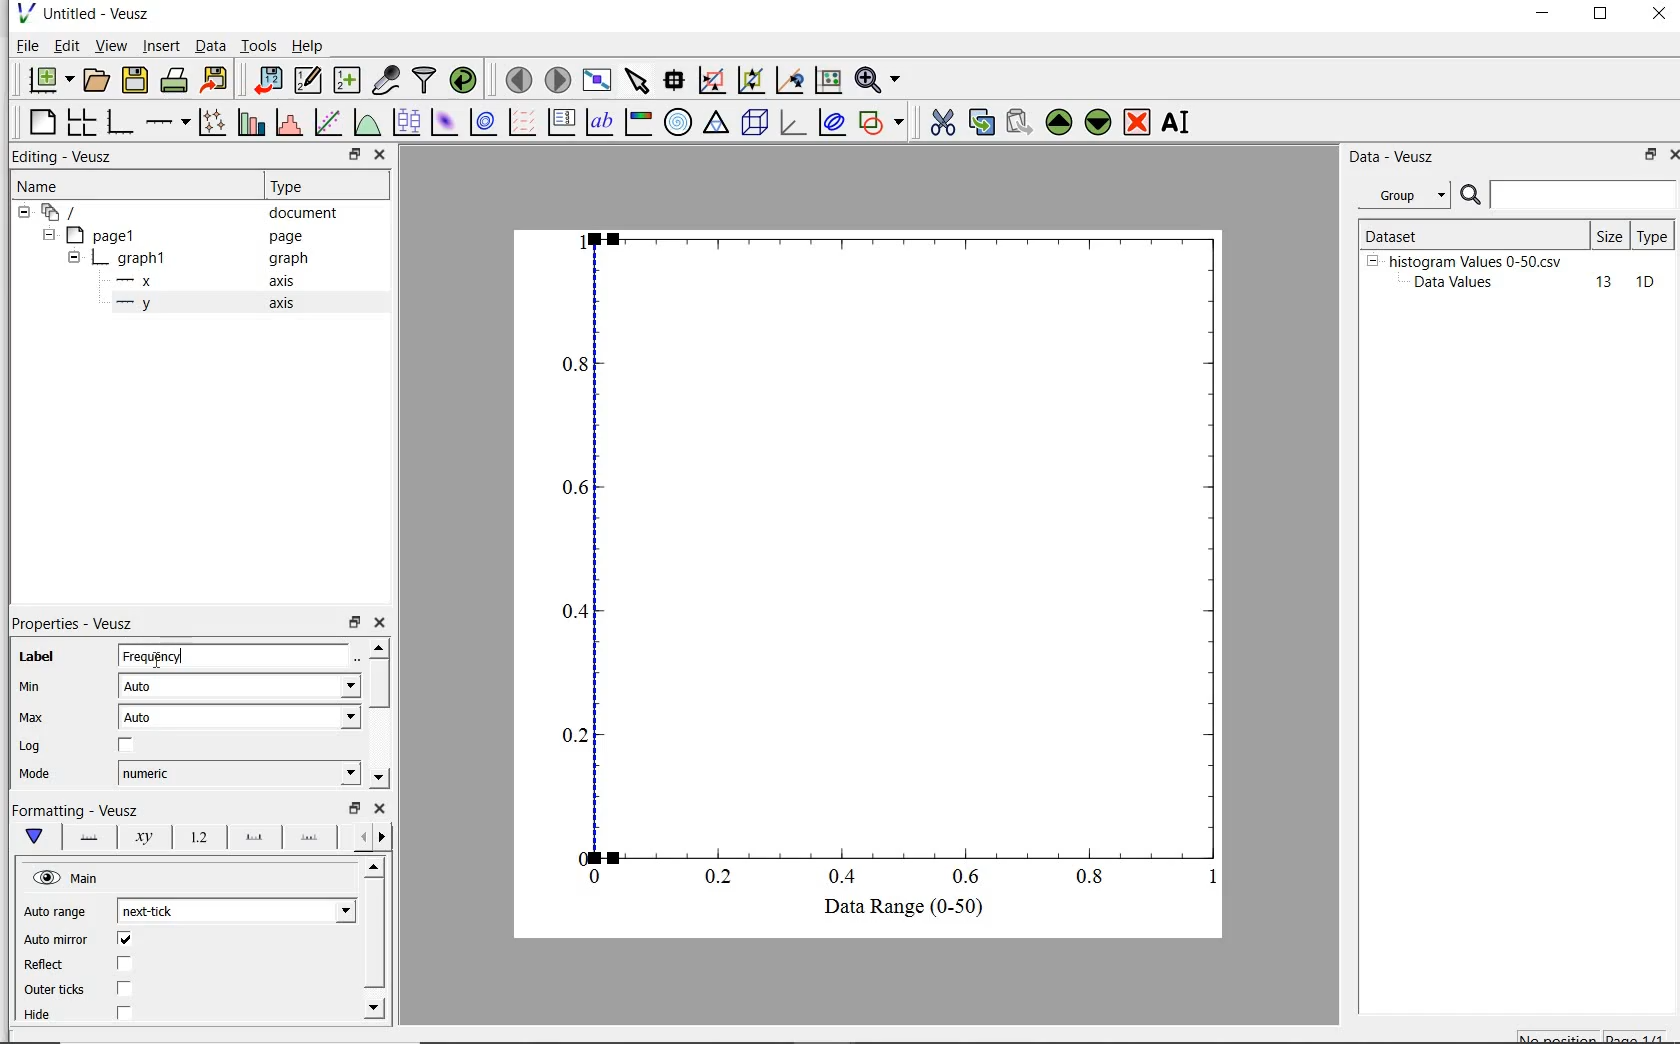 The width and height of the screenshot is (1680, 1044). Describe the element at coordinates (792, 123) in the screenshot. I see `3d graph` at that location.